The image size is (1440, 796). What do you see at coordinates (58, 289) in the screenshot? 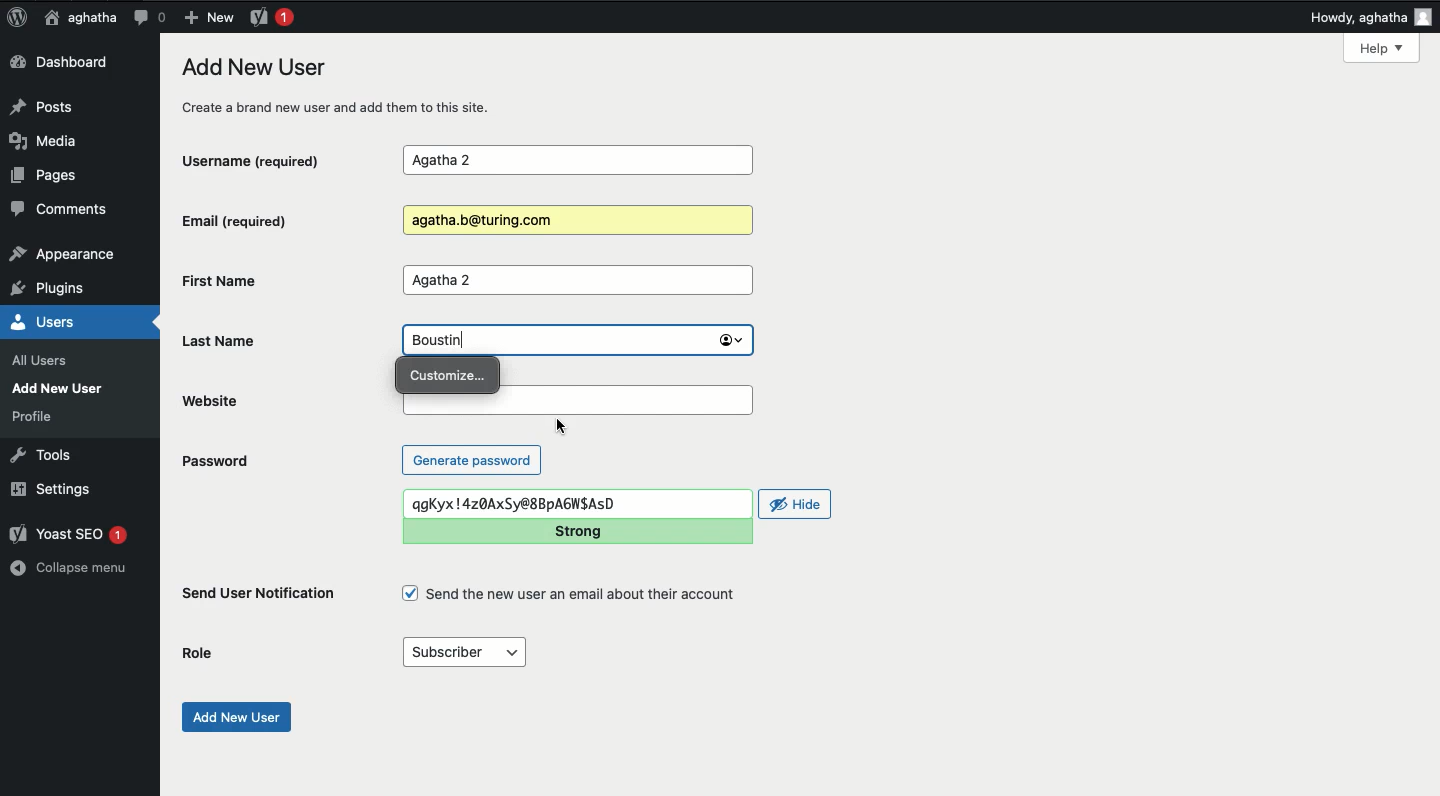
I see `plugins` at bounding box center [58, 289].